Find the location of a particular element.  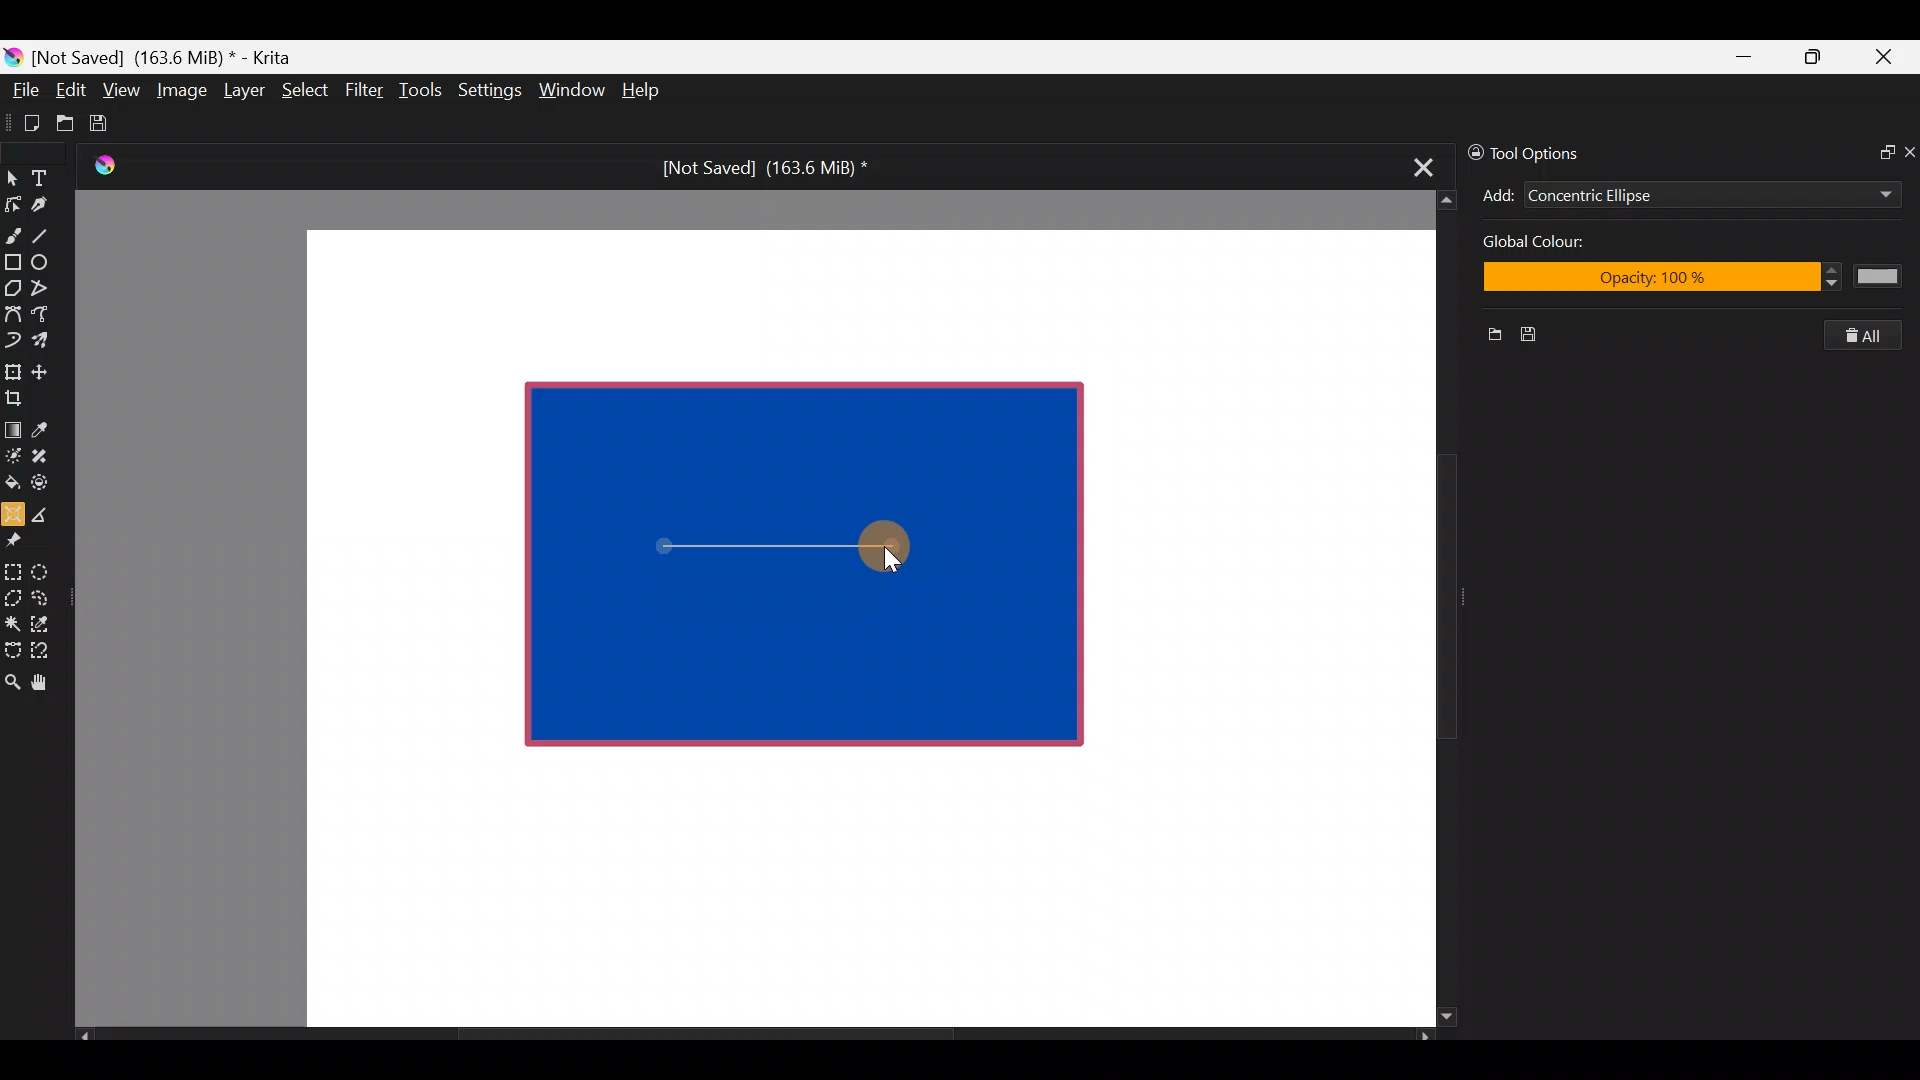

Close is located at coordinates (1885, 61).